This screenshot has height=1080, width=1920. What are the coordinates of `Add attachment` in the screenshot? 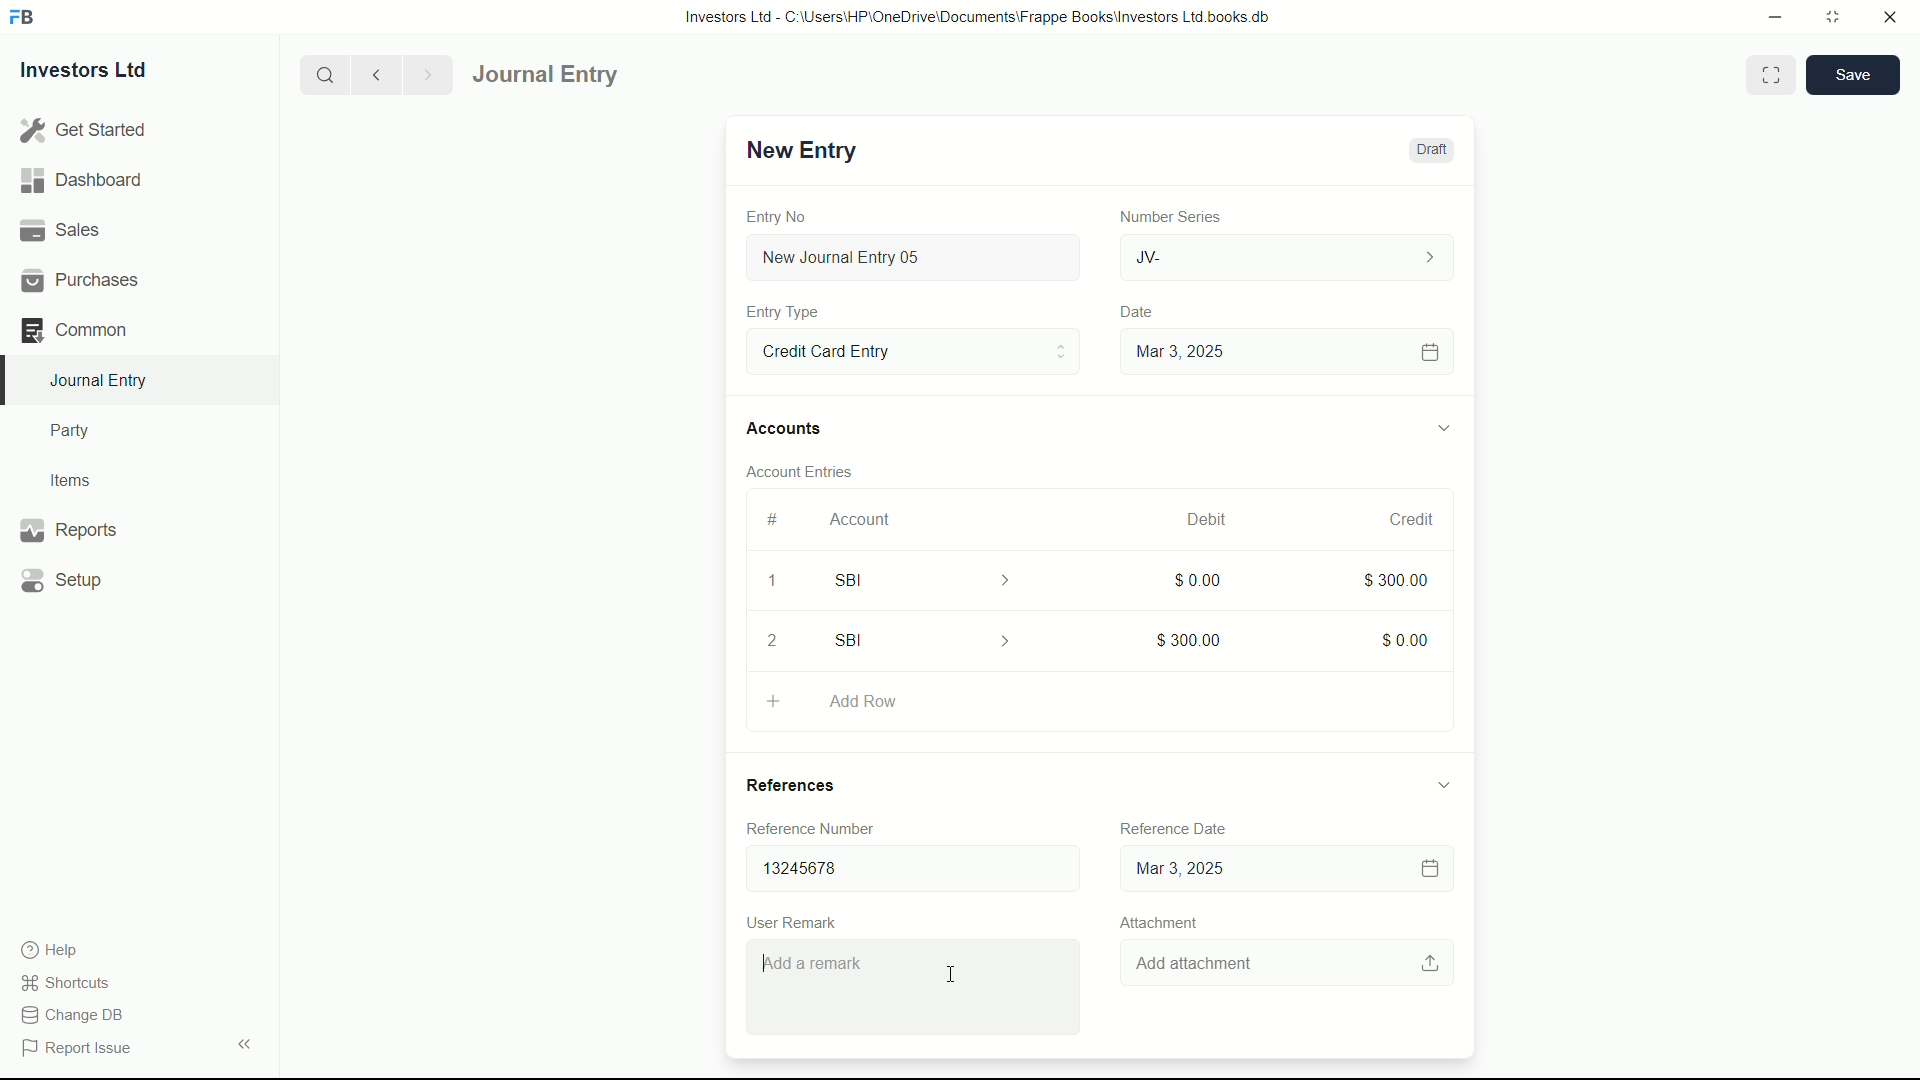 It's located at (1289, 964).